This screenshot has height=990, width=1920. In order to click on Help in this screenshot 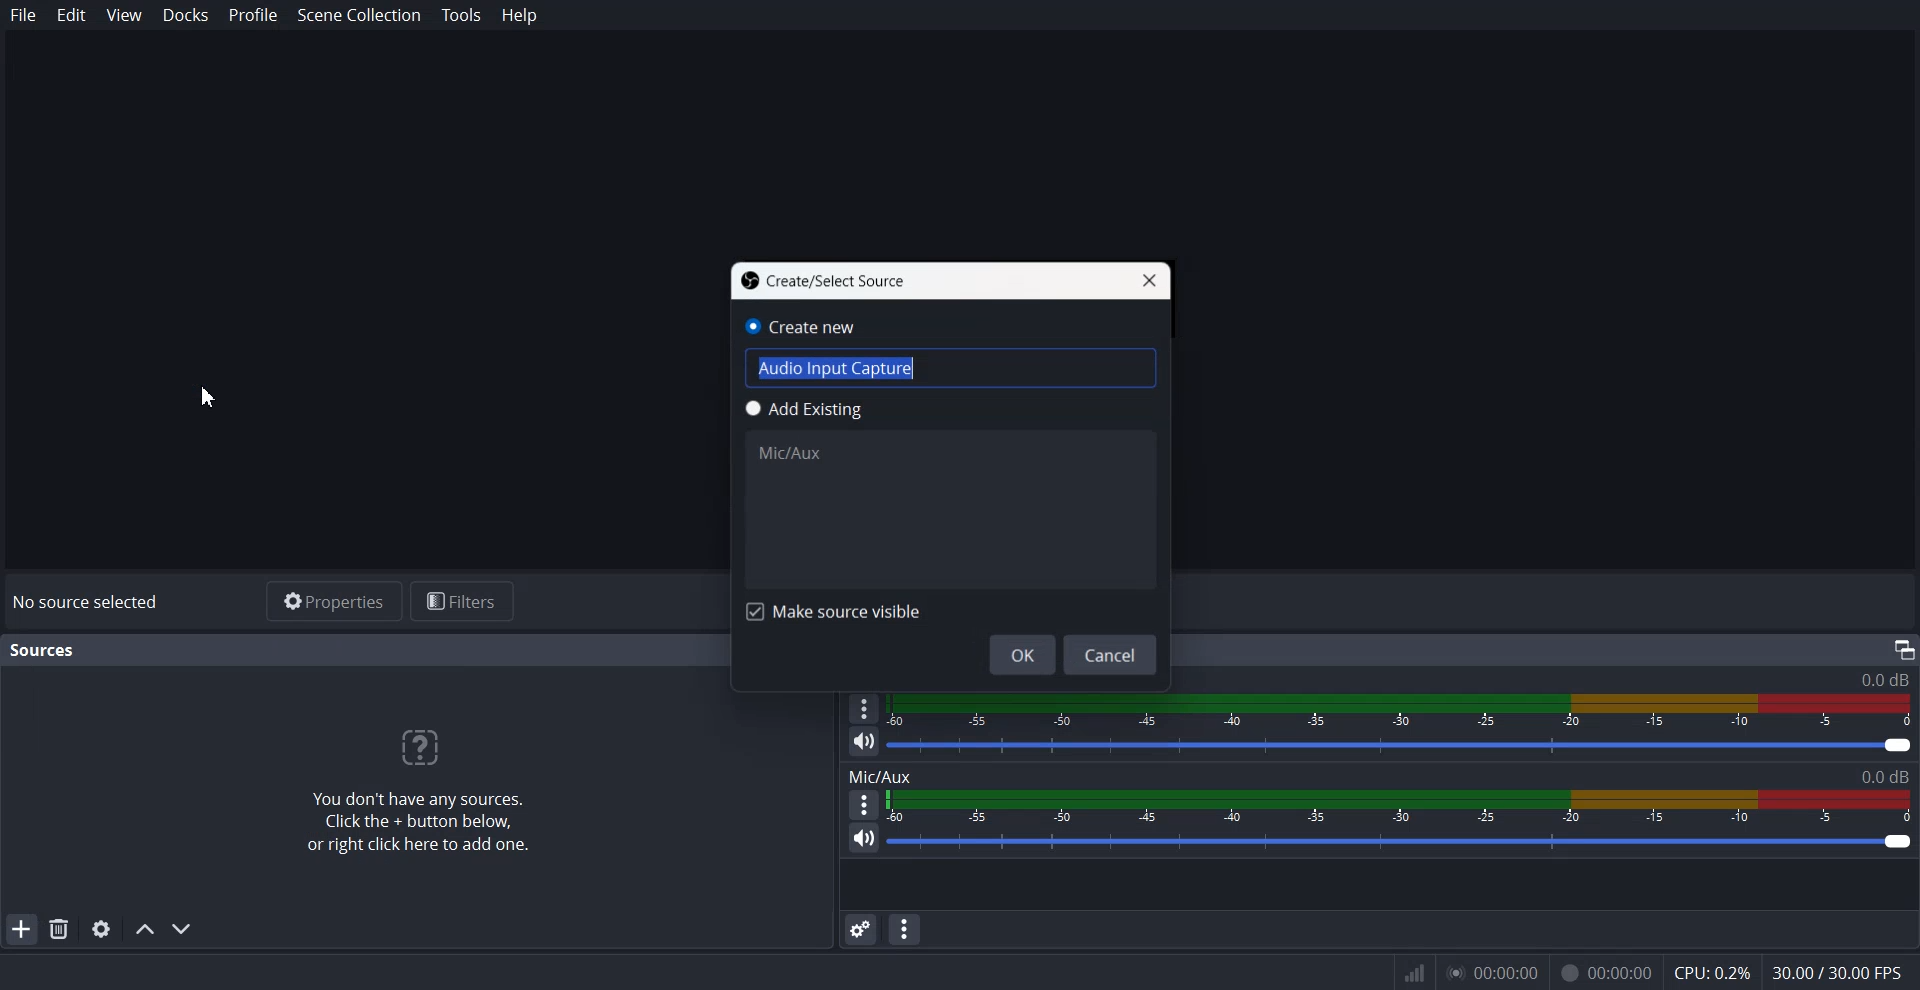, I will do `click(519, 15)`.